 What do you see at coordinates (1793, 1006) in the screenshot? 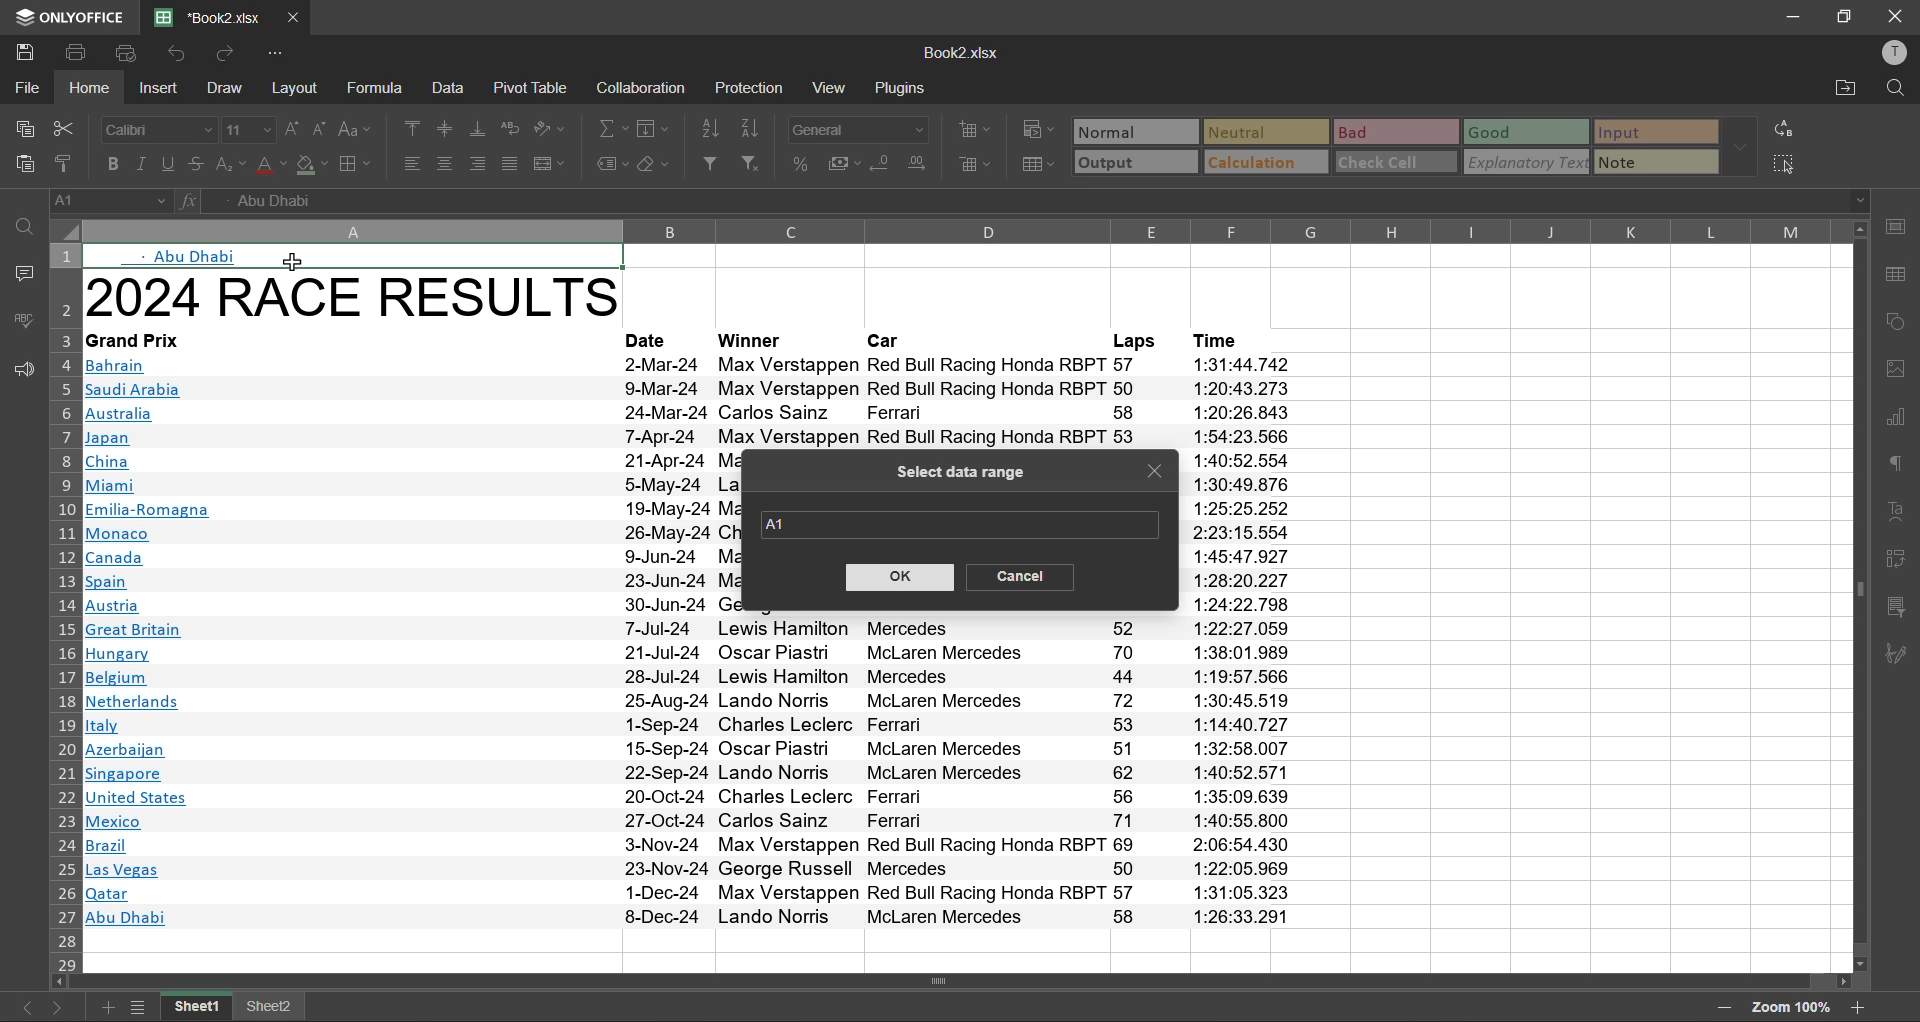
I see `zoom factor` at bounding box center [1793, 1006].